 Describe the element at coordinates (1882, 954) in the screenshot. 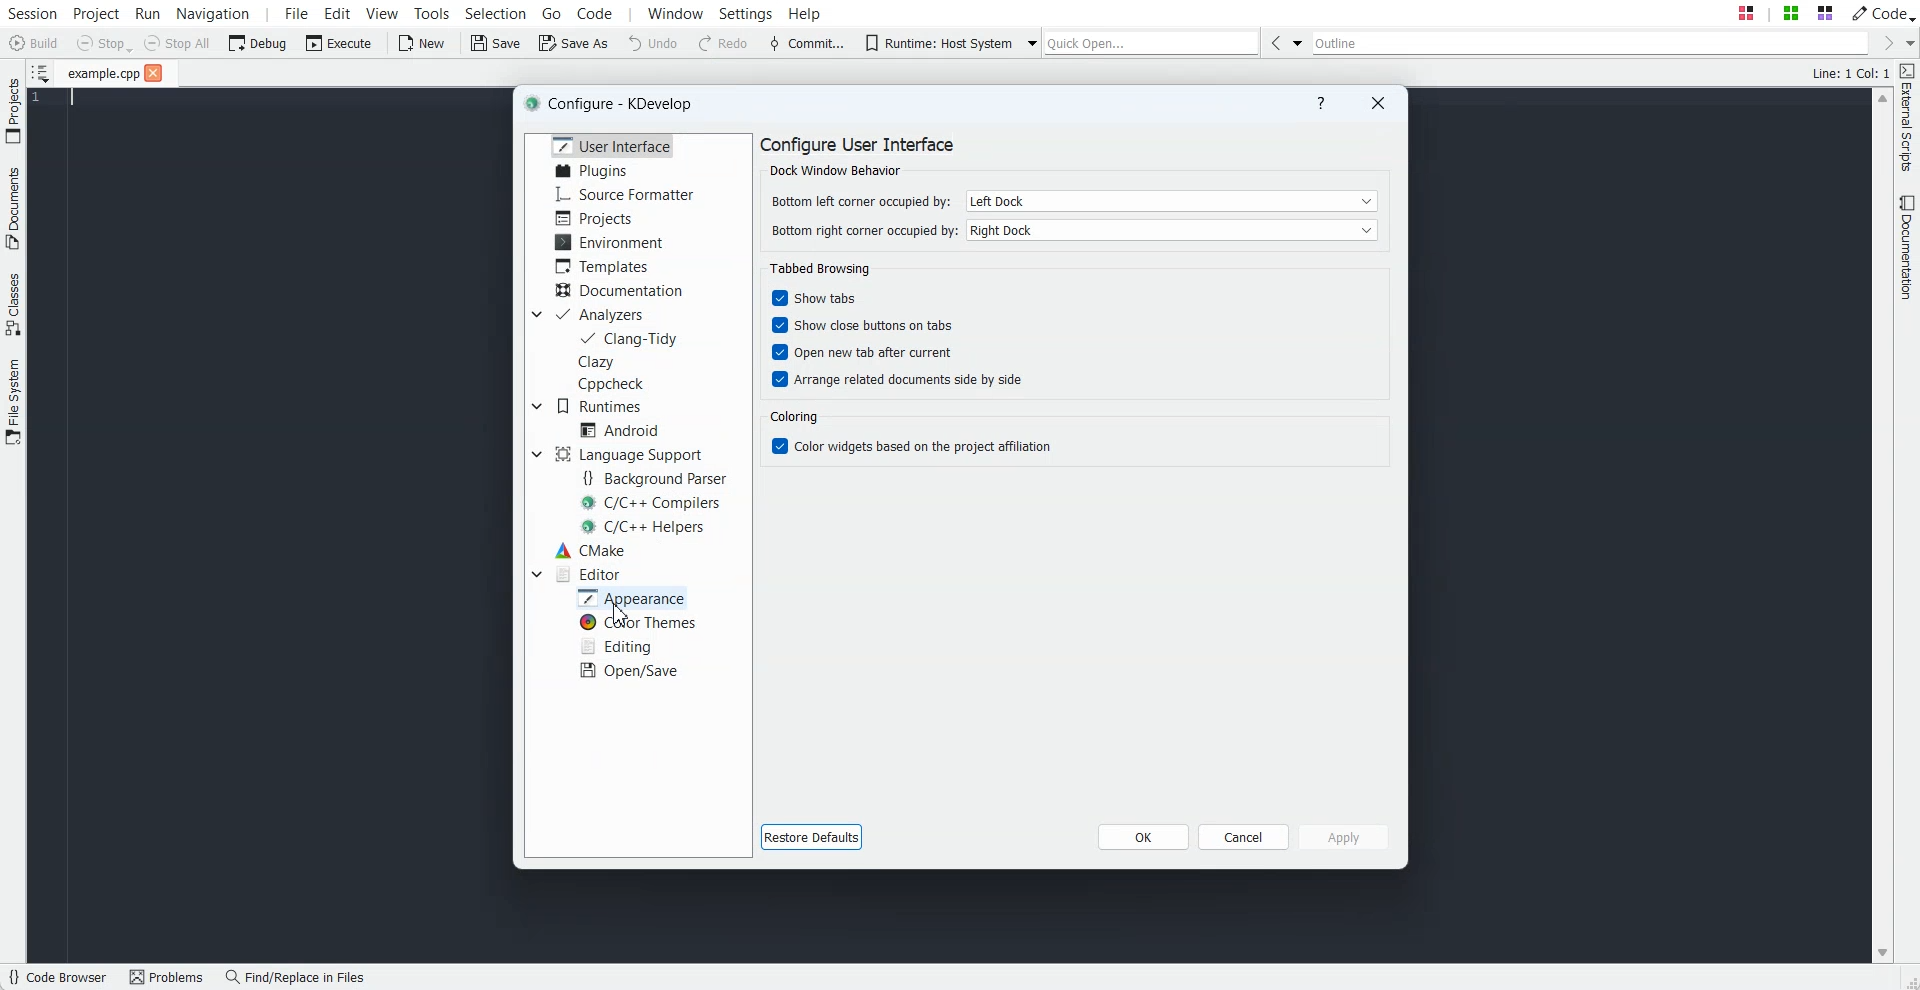

I see `Scroll down` at that location.